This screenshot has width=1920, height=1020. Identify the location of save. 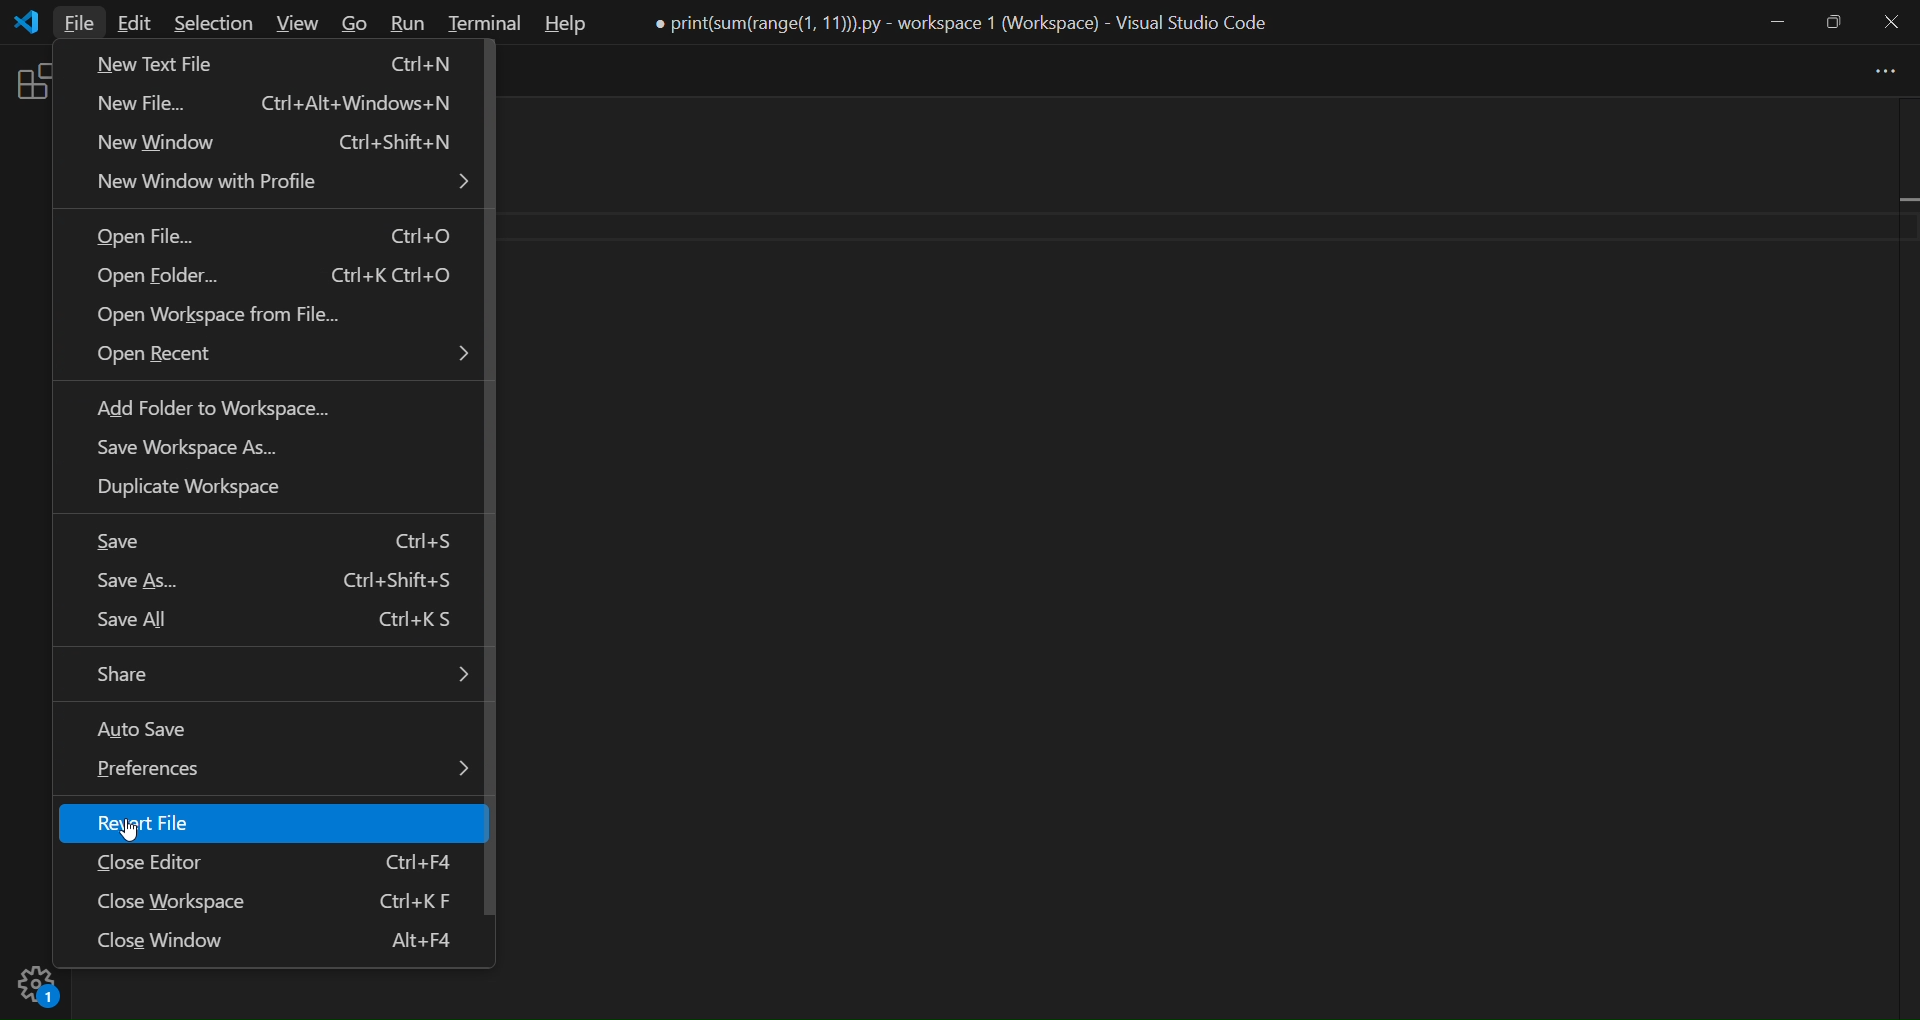
(286, 542).